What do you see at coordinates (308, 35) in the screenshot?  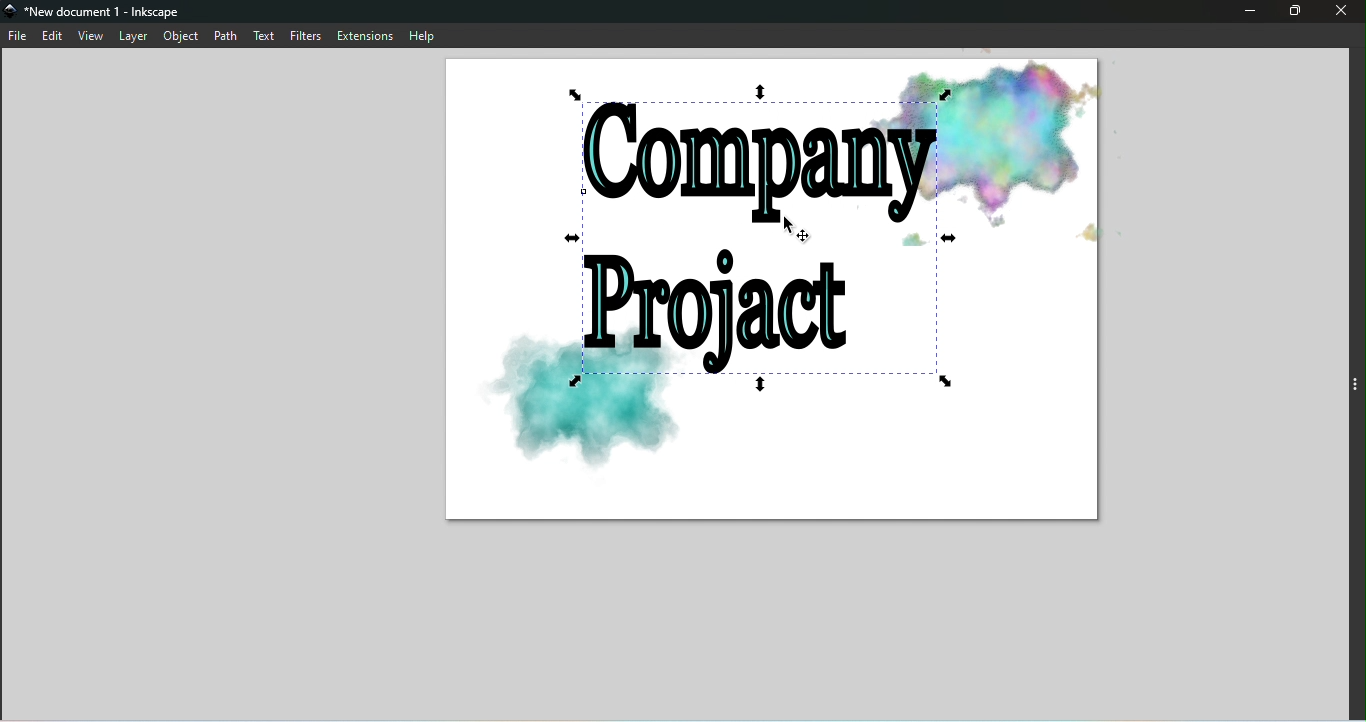 I see `Filters` at bounding box center [308, 35].